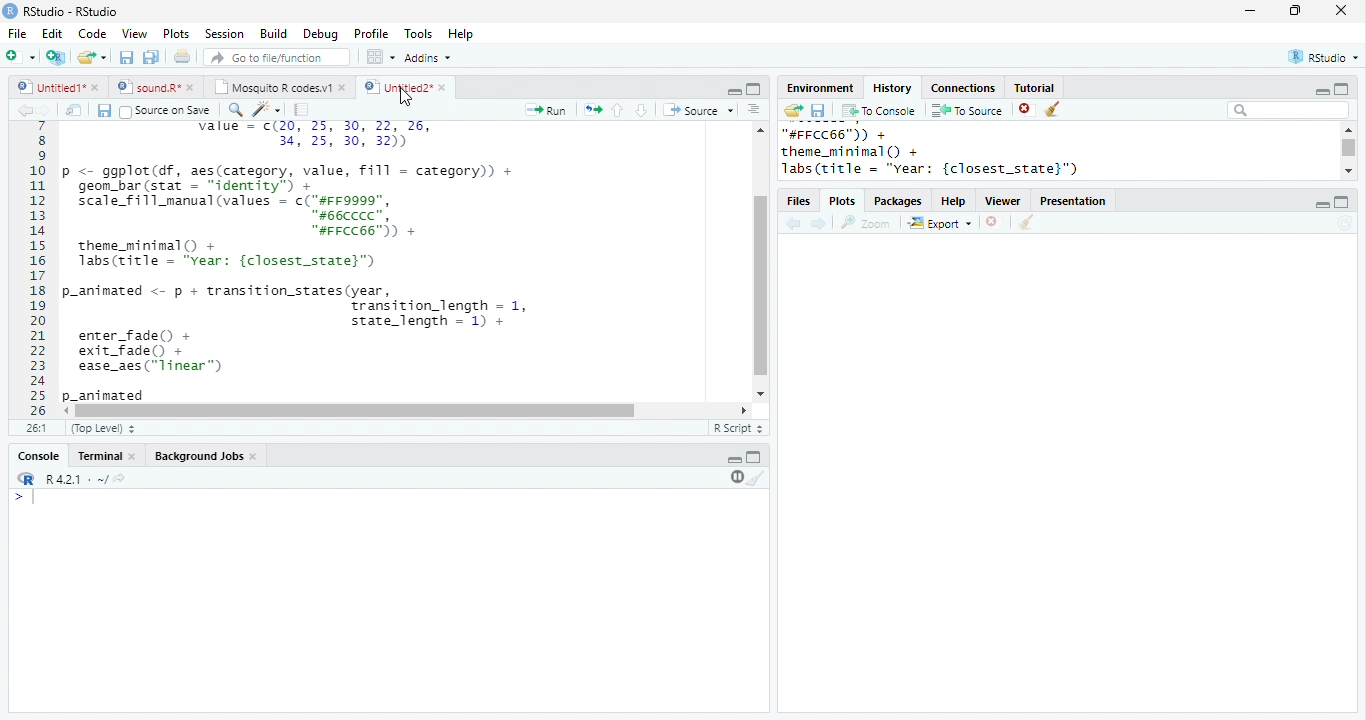  Describe the element at coordinates (1295, 11) in the screenshot. I see `resize` at that location.